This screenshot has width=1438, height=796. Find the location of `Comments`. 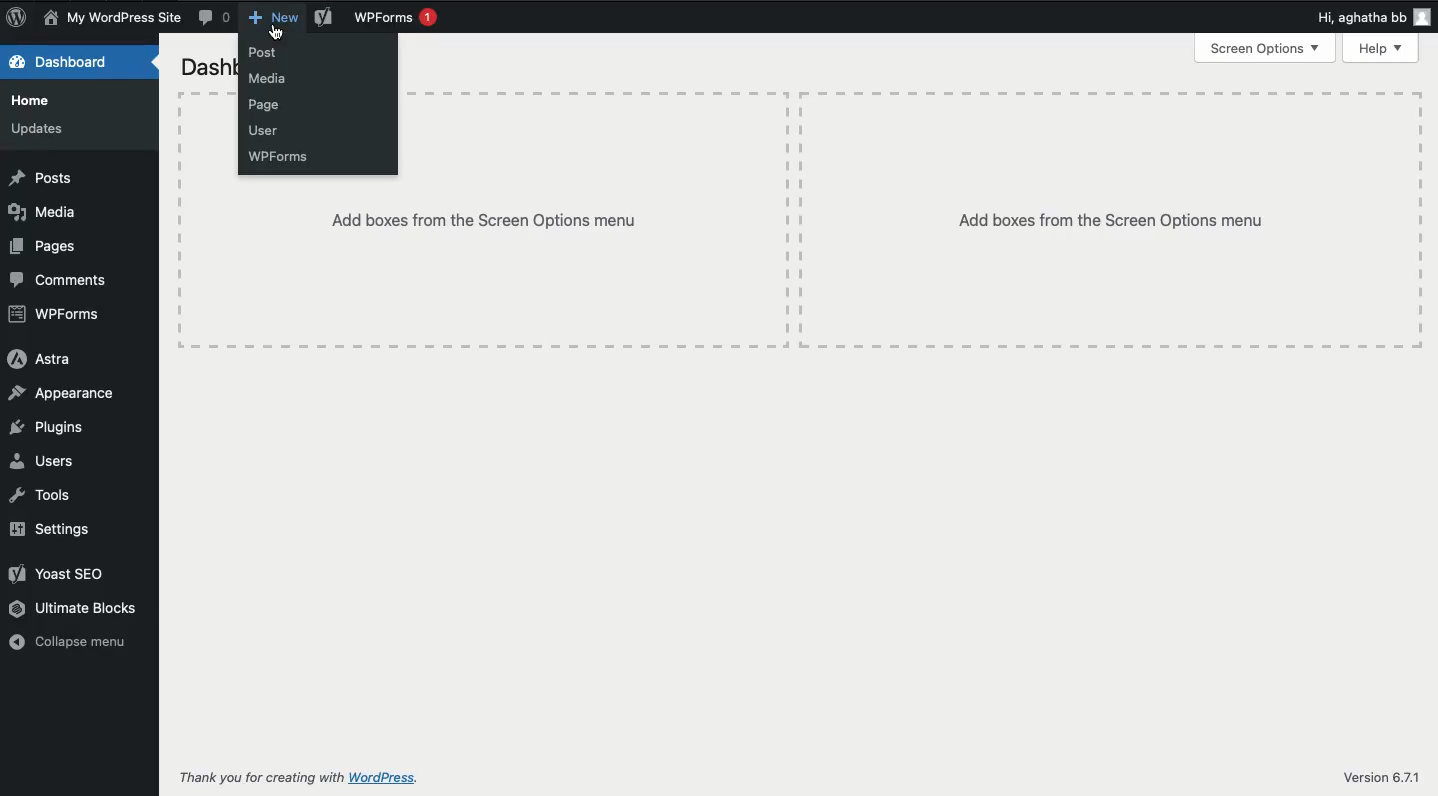

Comments is located at coordinates (59, 280).